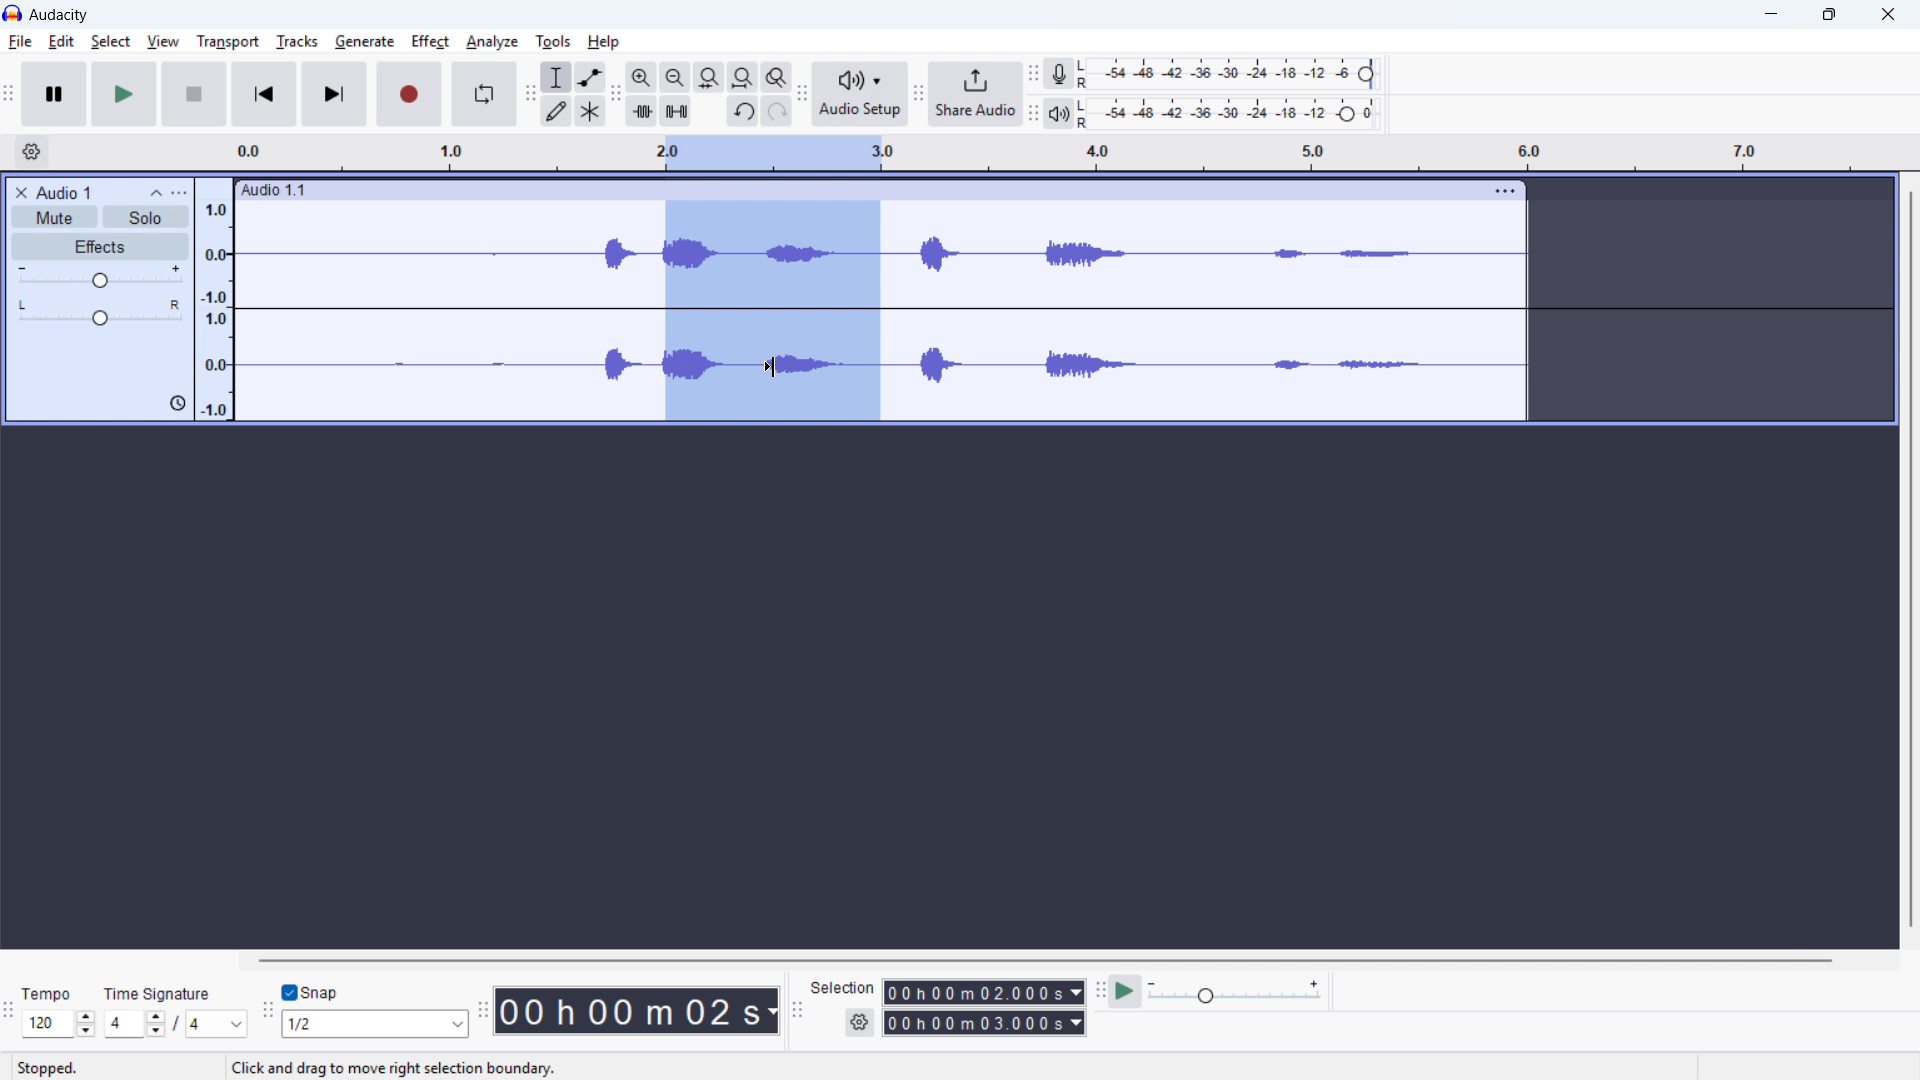 Image resolution: width=1920 pixels, height=1080 pixels. I want to click on Tools, so click(552, 41).